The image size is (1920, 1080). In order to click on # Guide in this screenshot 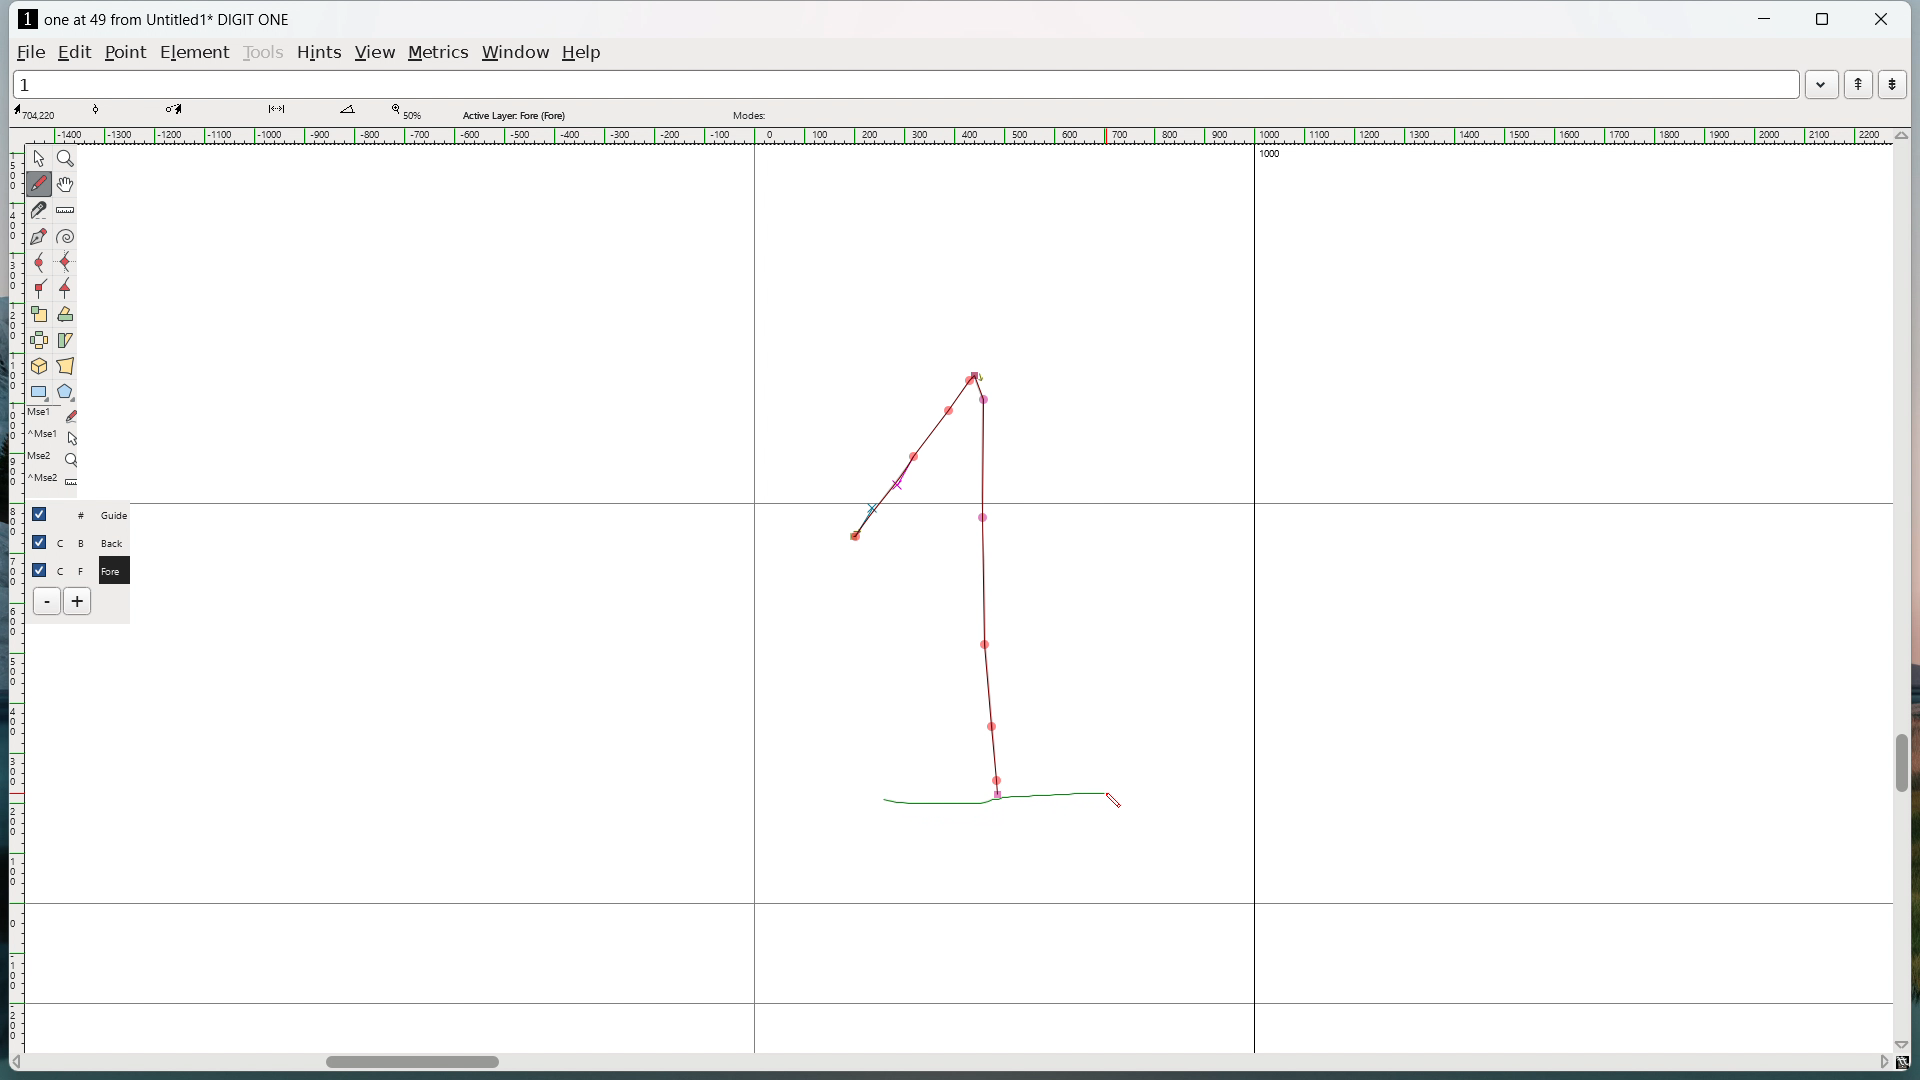, I will do `click(95, 514)`.